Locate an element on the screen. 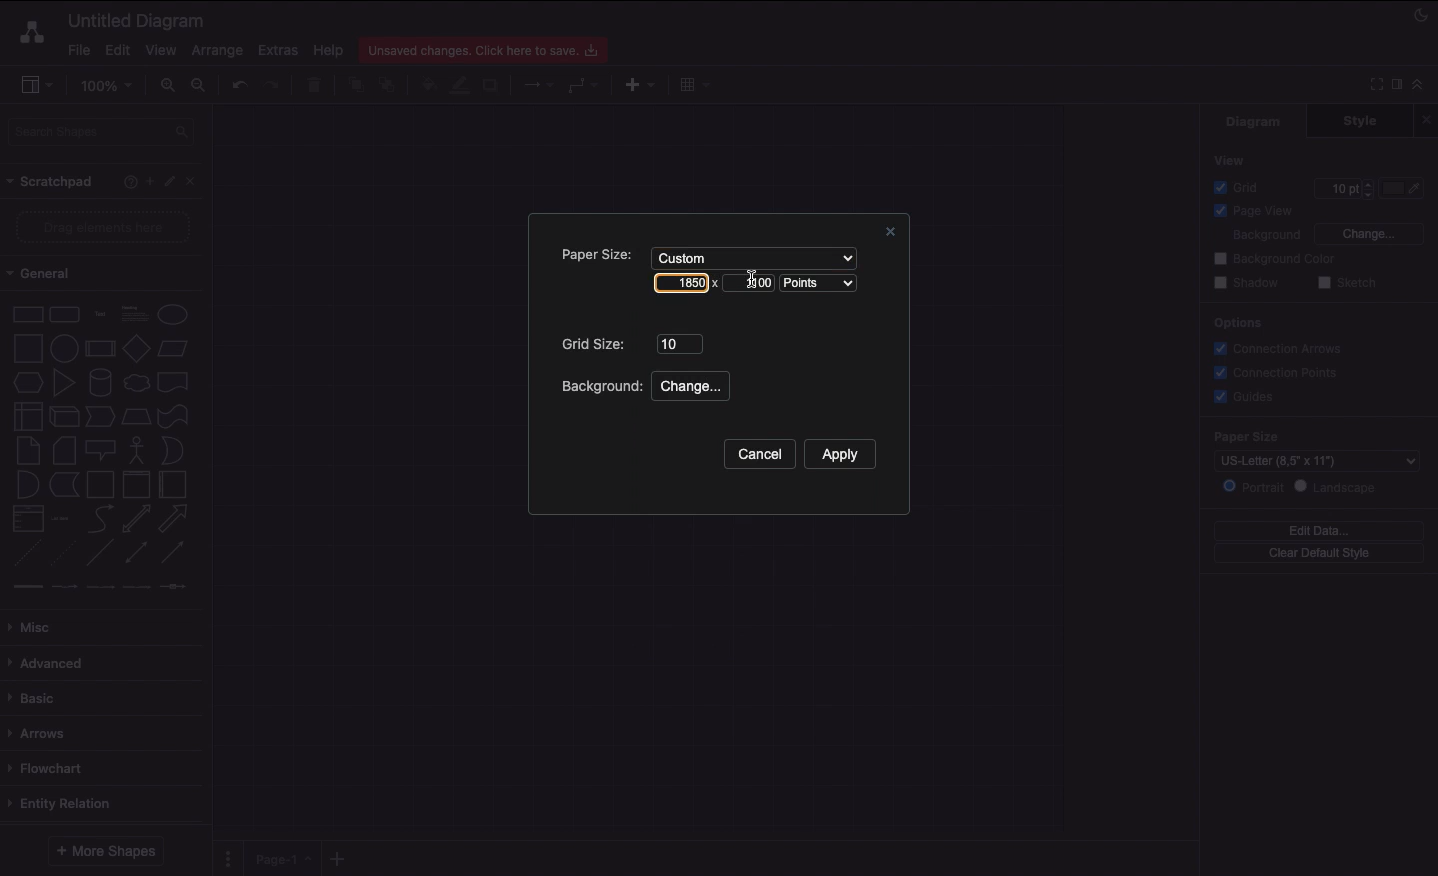  Tape is located at coordinates (176, 415).